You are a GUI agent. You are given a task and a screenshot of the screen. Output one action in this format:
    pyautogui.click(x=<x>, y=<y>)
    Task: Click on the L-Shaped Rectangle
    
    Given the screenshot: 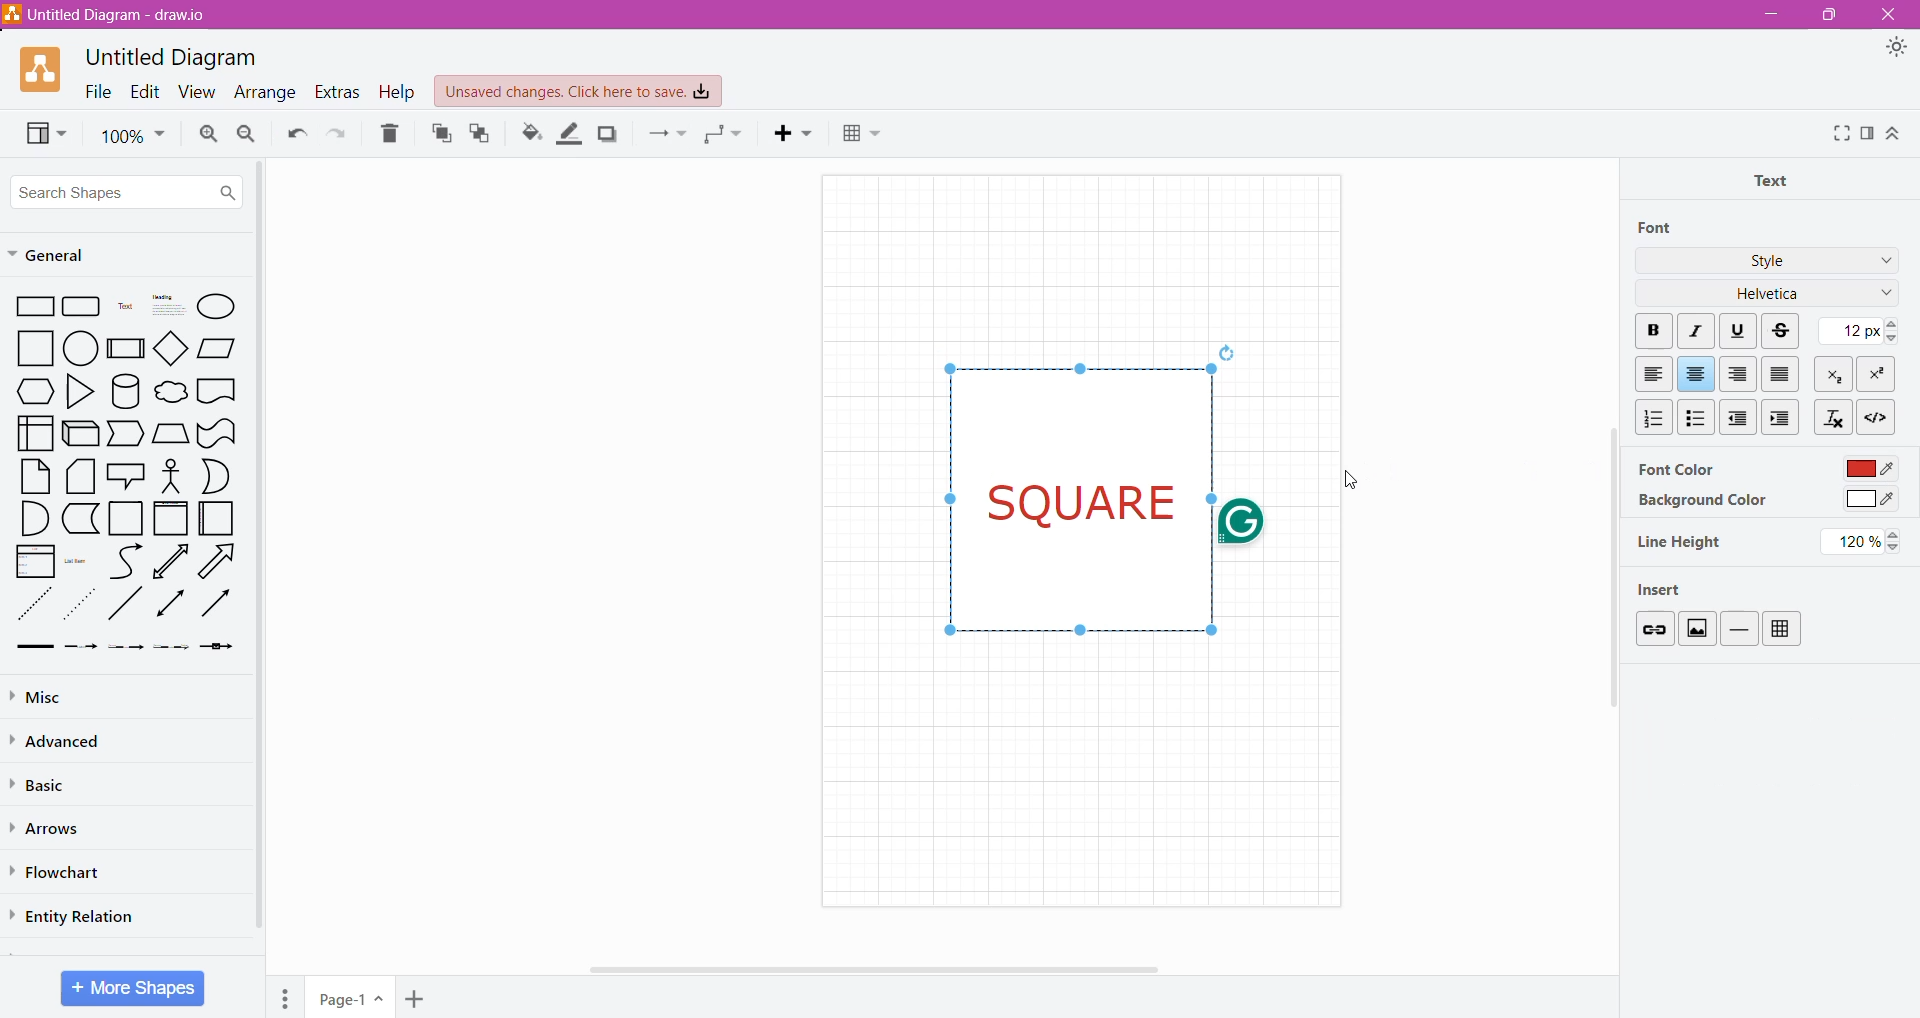 What is the action you would take?
    pyautogui.click(x=78, y=518)
    